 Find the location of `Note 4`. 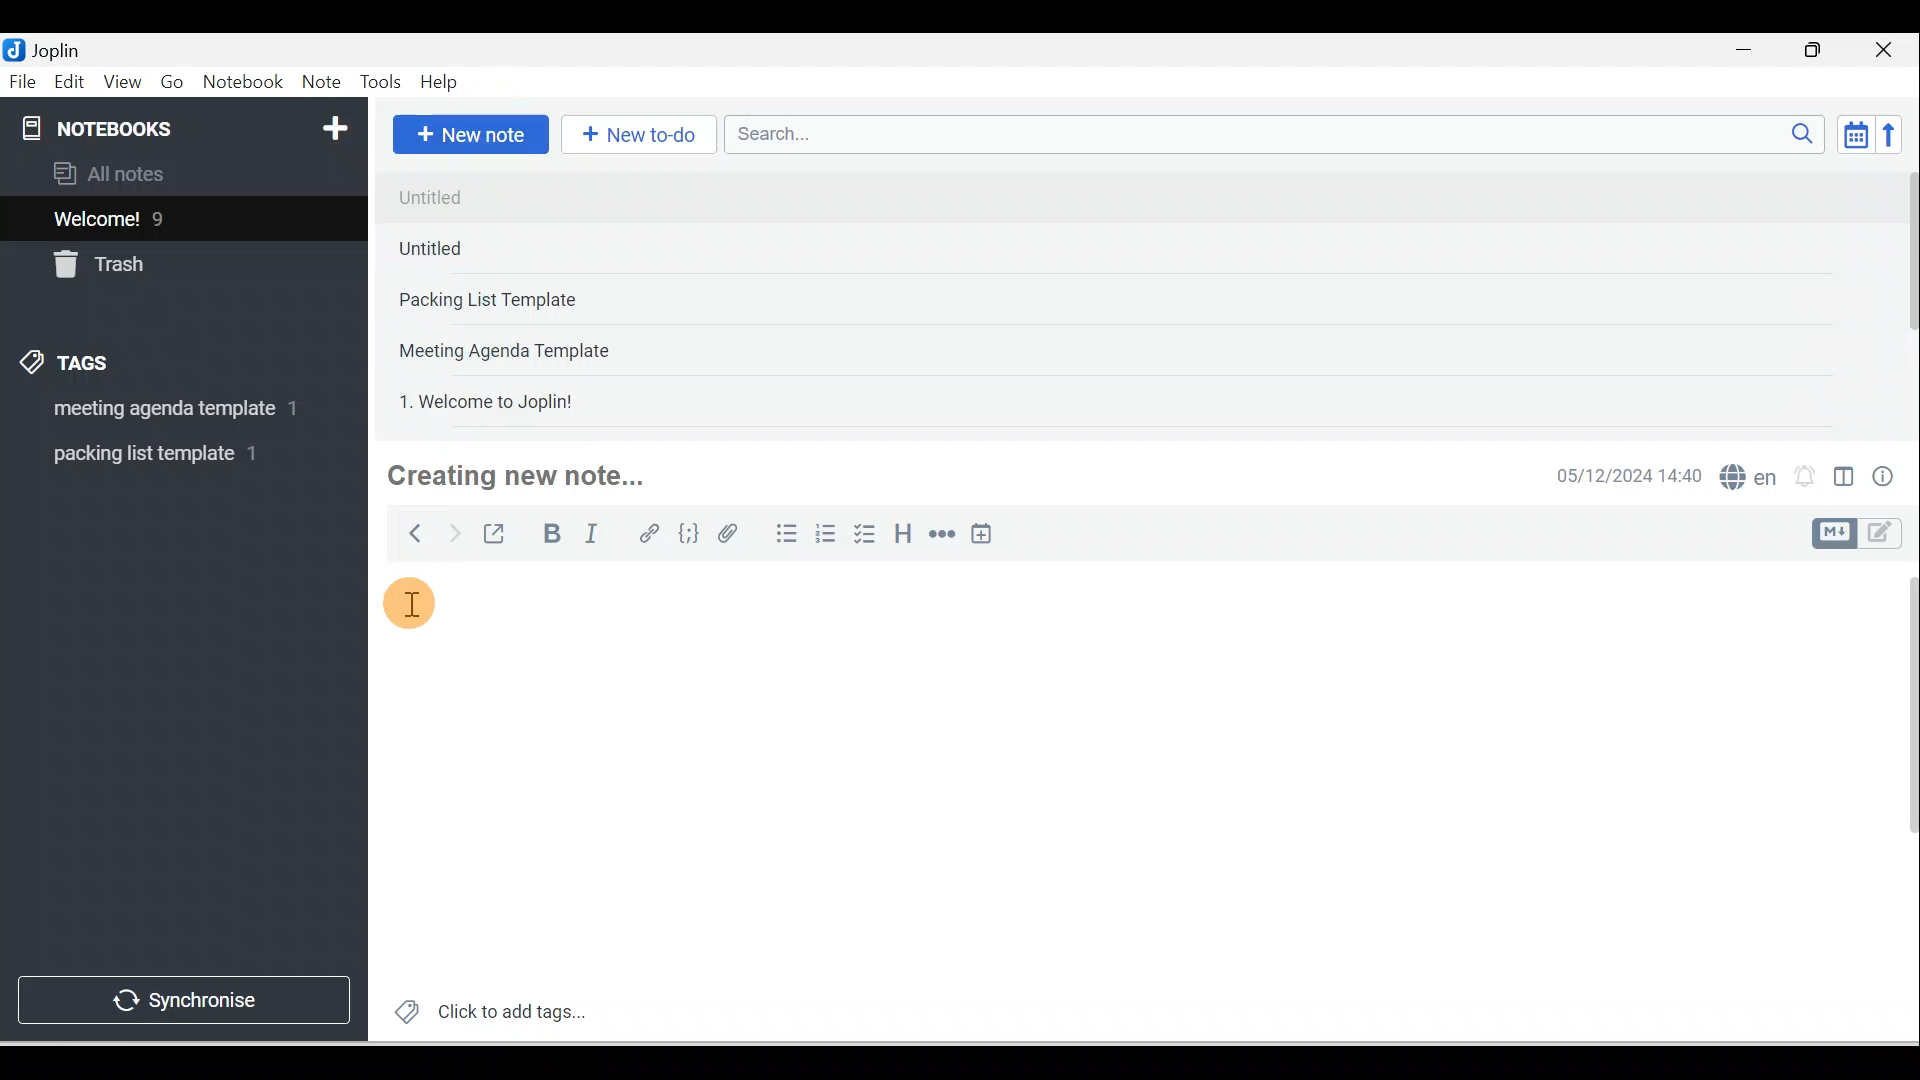

Note 4 is located at coordinates (532, 346).